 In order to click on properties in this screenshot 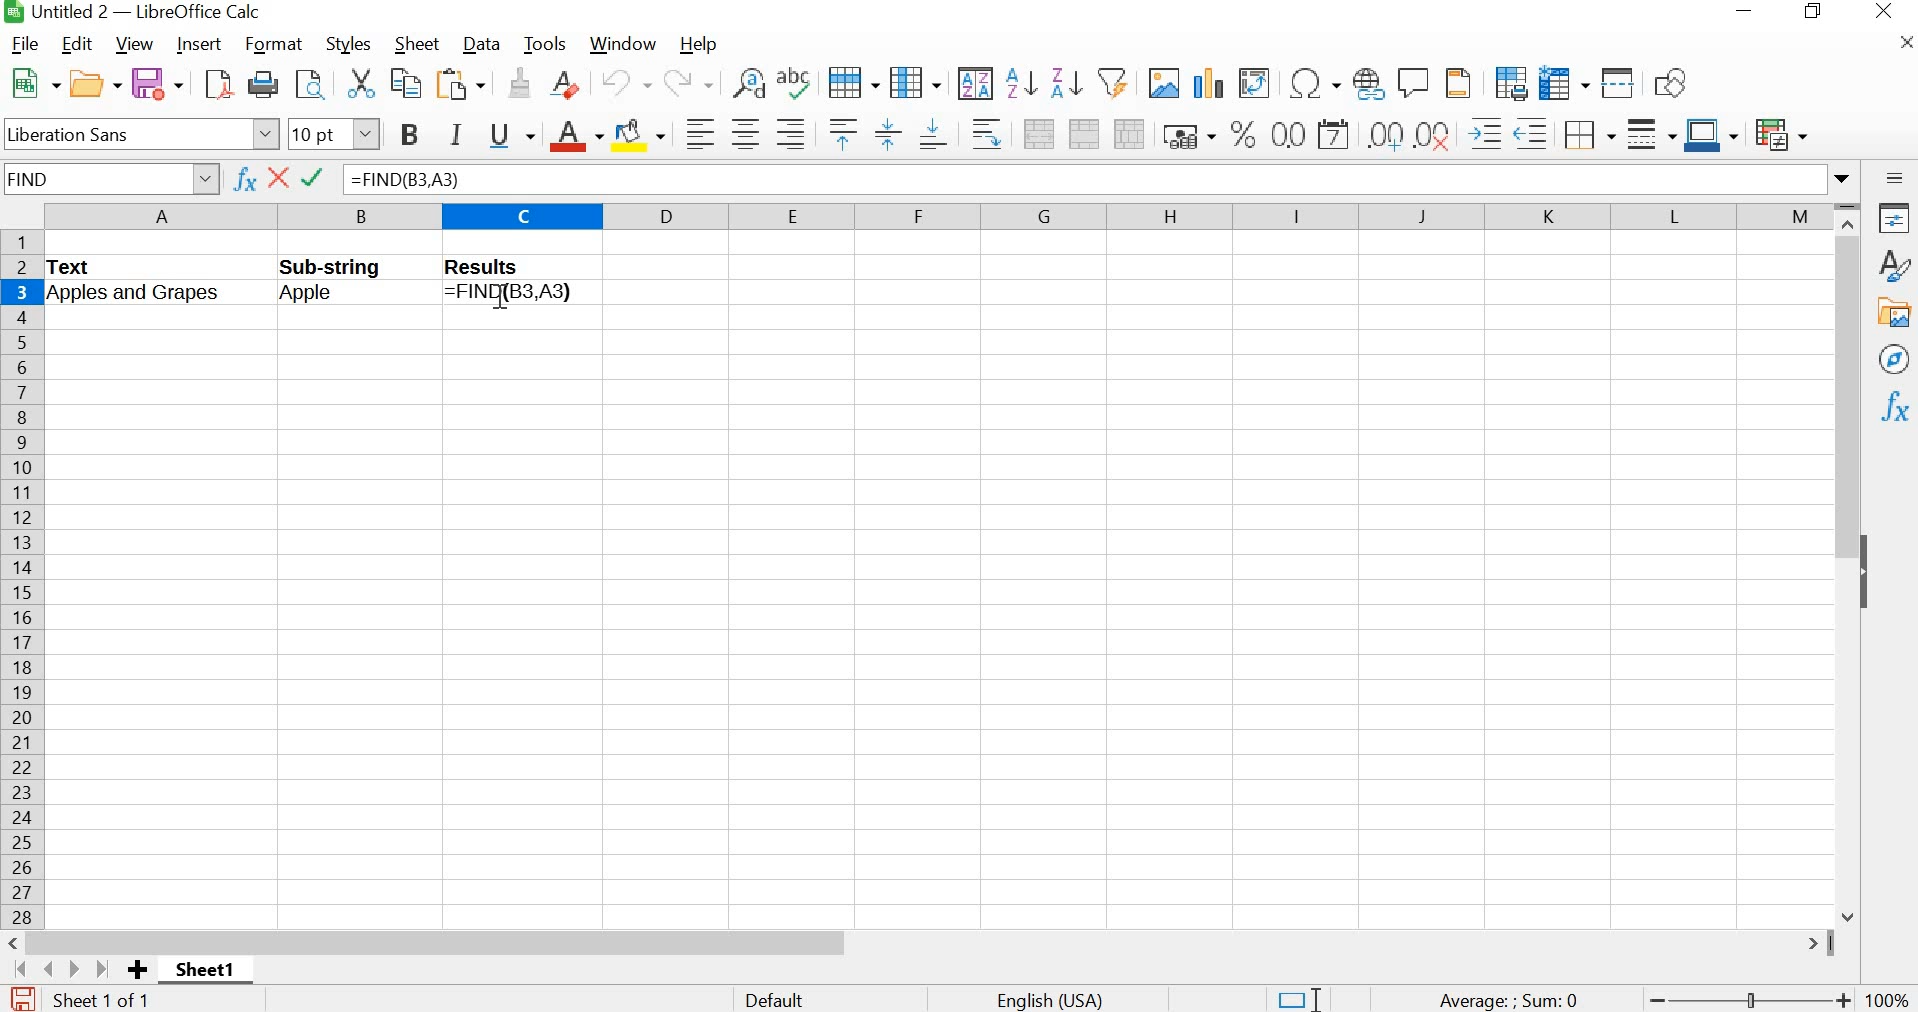, I will do `click(1892, 216)`.